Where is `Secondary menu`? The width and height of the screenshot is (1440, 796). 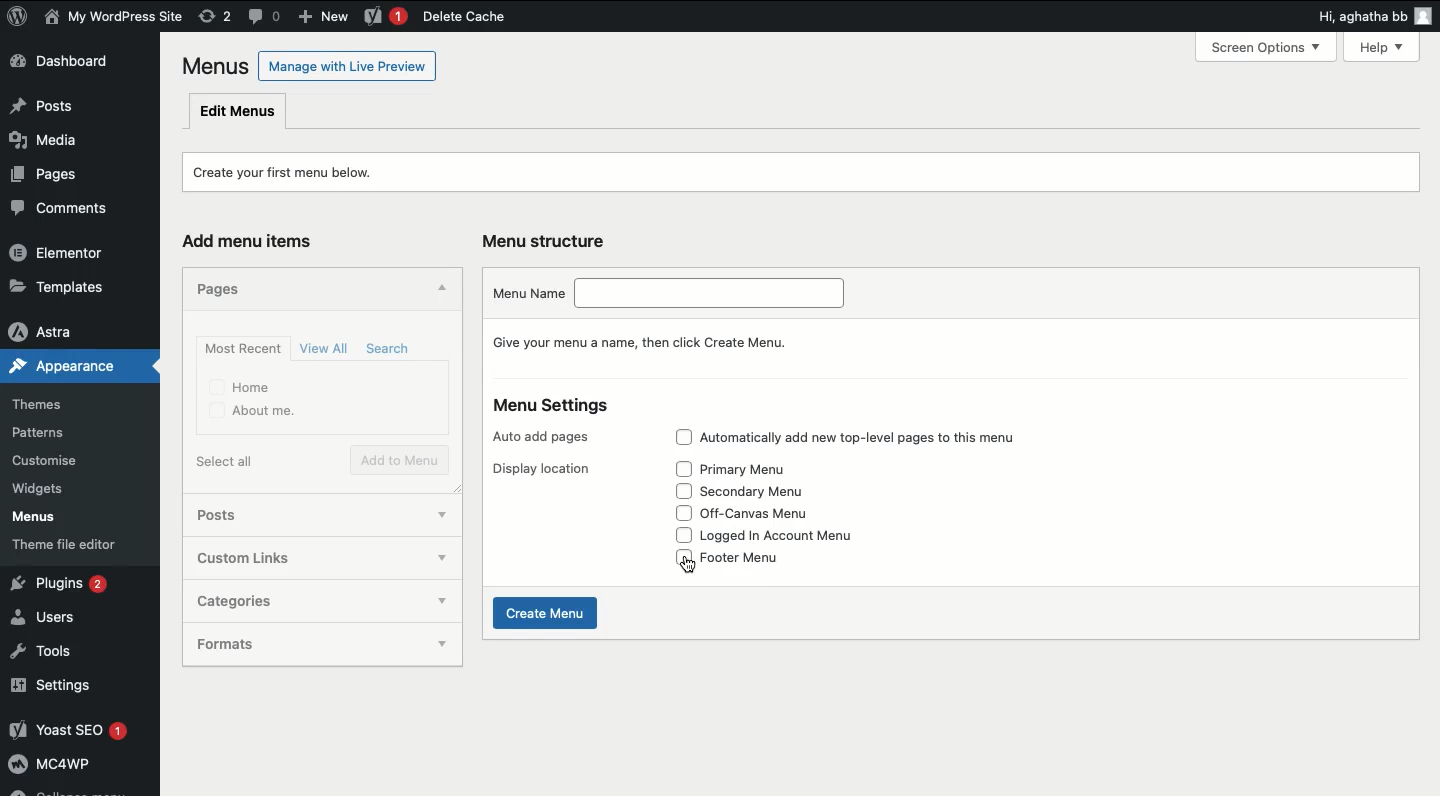
Secondary menu is located at coordinates (767, 490).